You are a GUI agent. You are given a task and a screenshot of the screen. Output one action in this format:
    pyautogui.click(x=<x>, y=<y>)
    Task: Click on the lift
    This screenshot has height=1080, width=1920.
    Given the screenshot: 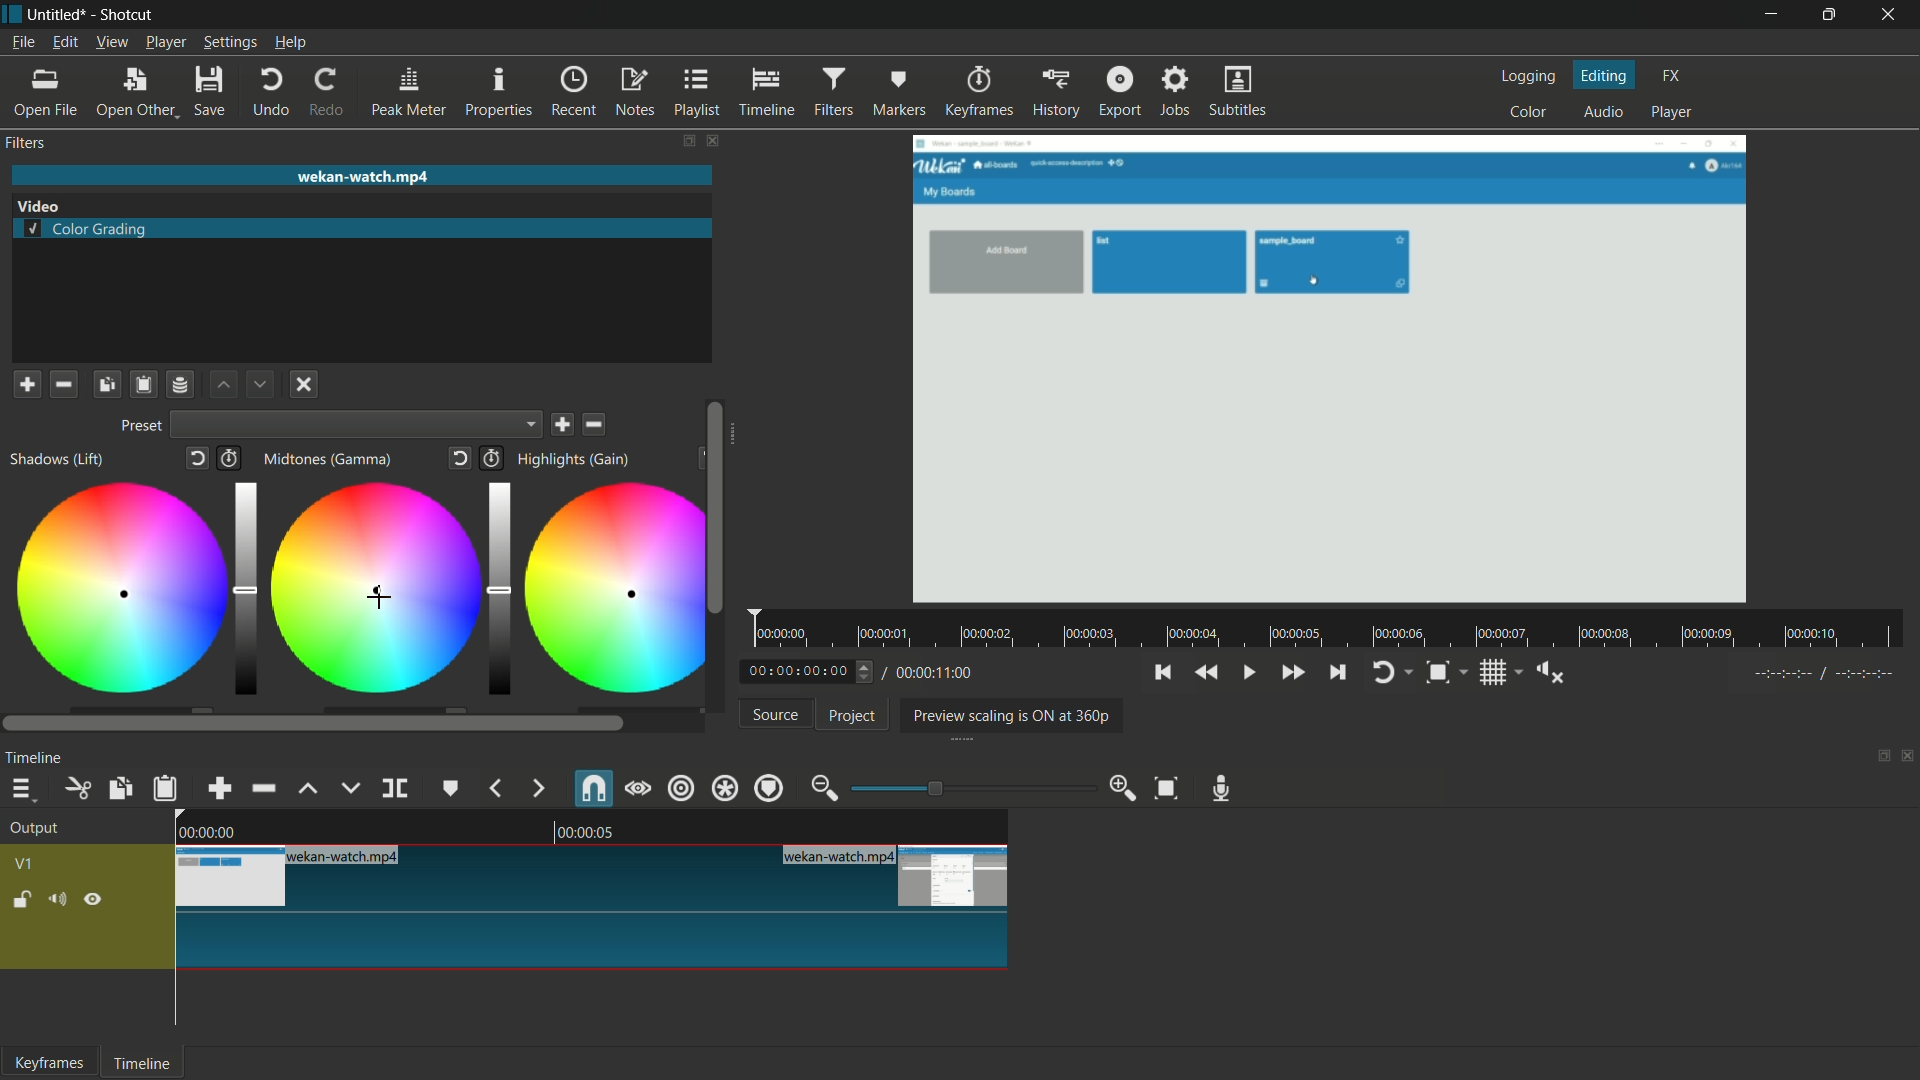 What is the action you would take?
    pyautogui.click(x=308, y=788)
    